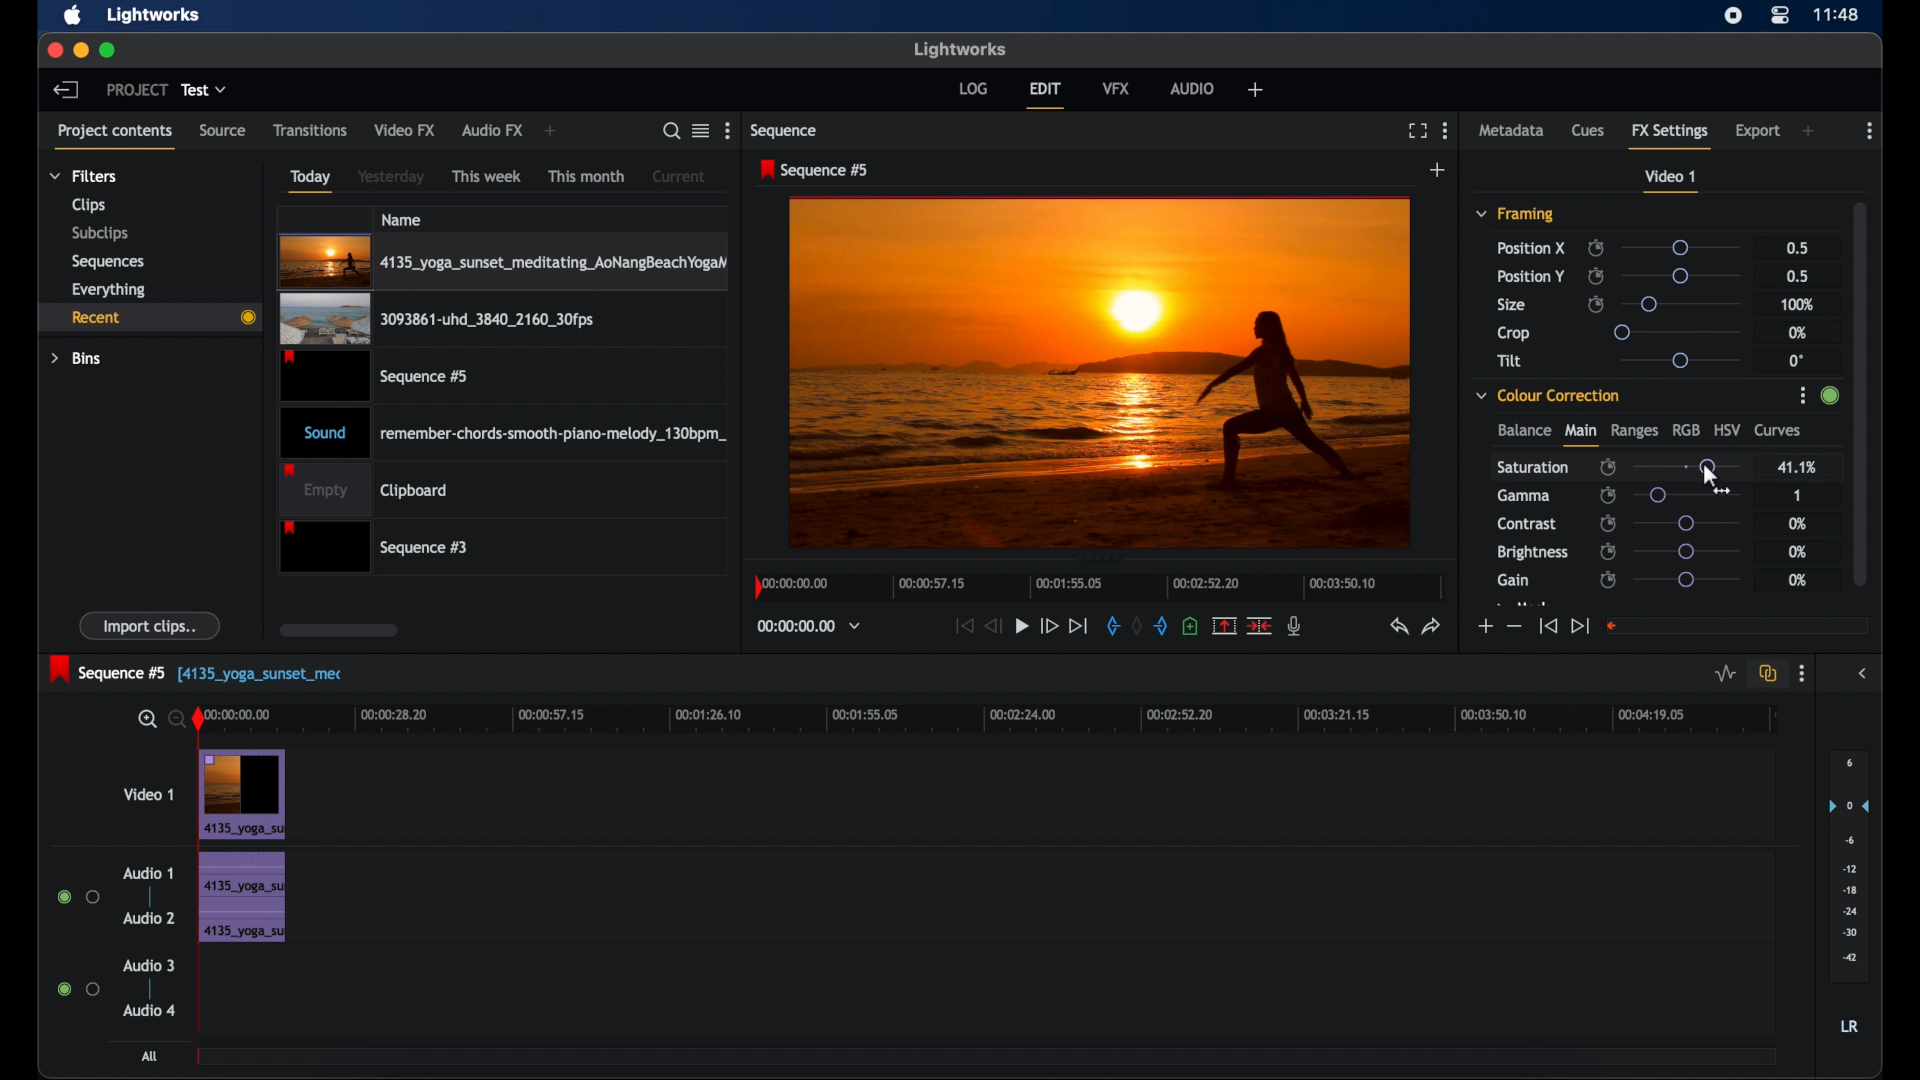 This screenshot has height=1080, width=1920. Describe the element at coordinates (1512, 131) in the screenshot. I see `metadata` at that location.